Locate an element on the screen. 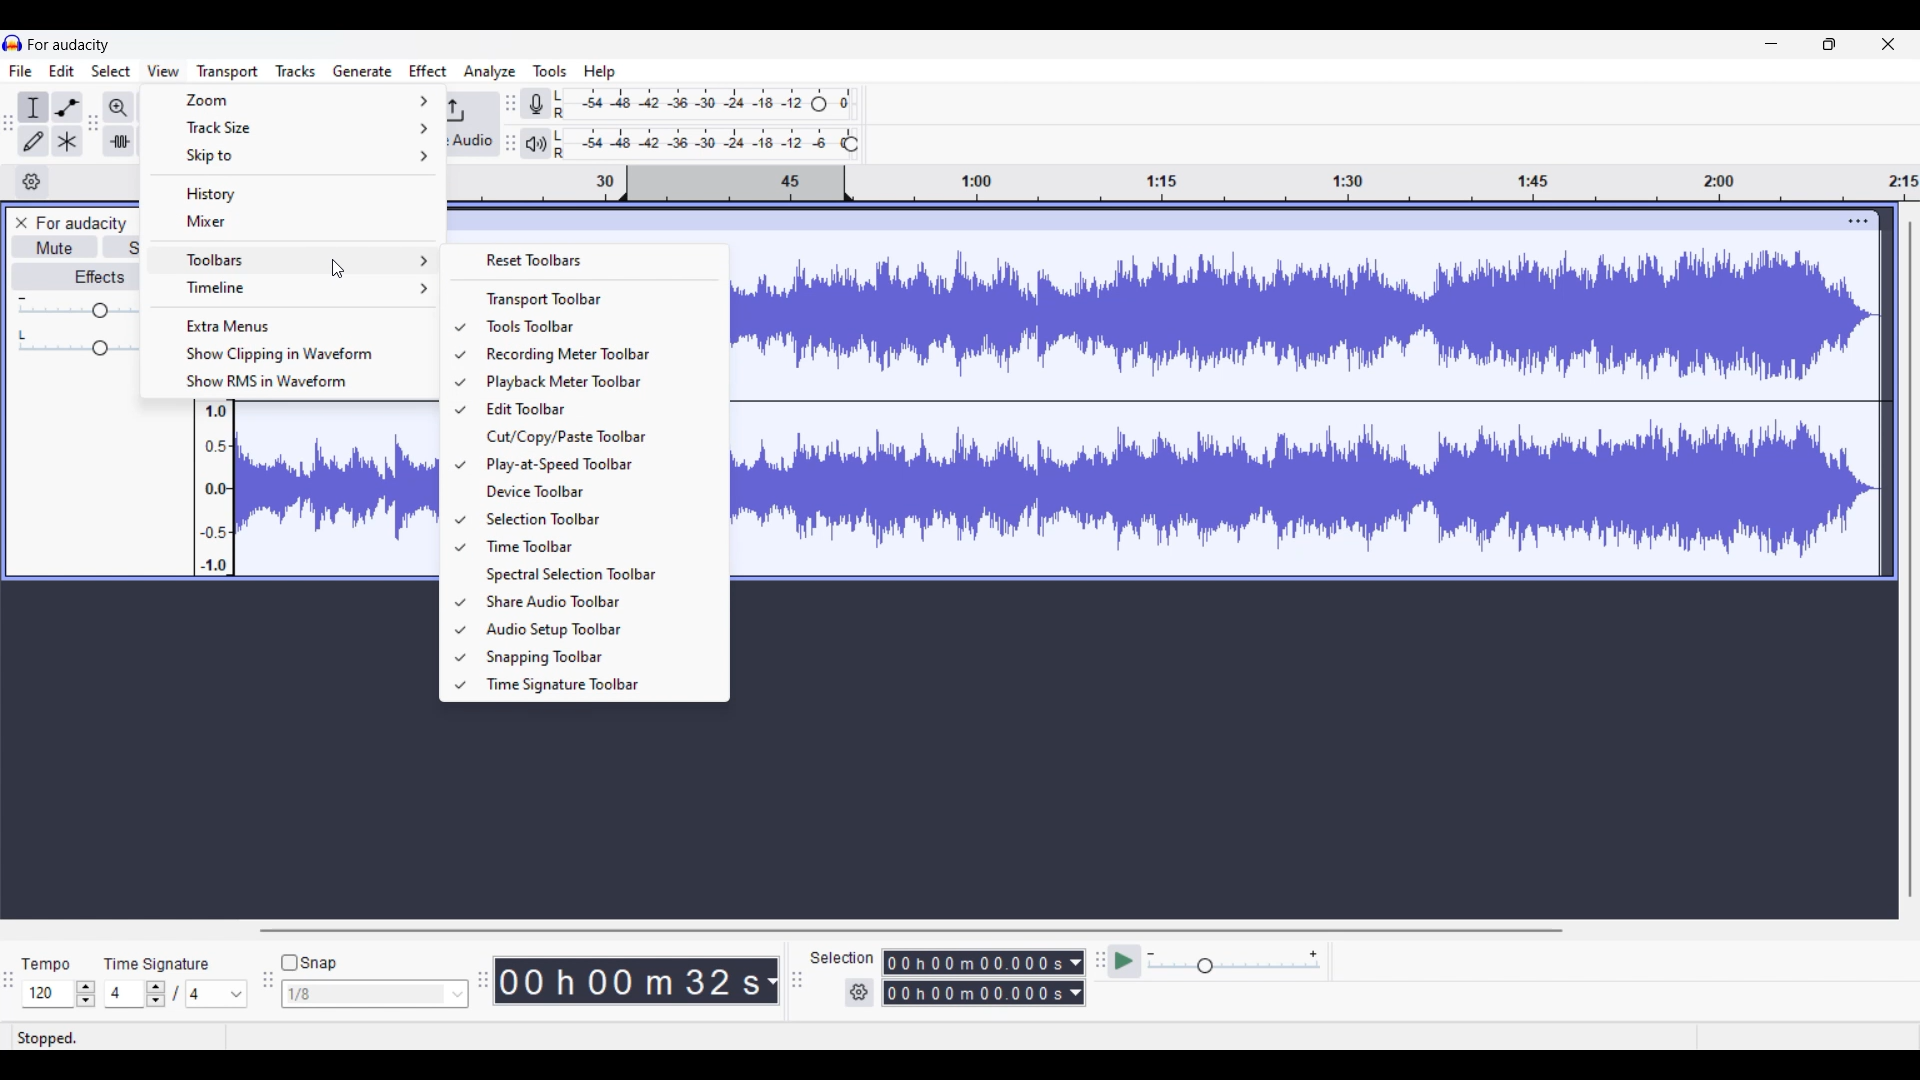 The width and height of the screenshot is (1920, 1080). Playback meter is located at coordinates (536, 144).